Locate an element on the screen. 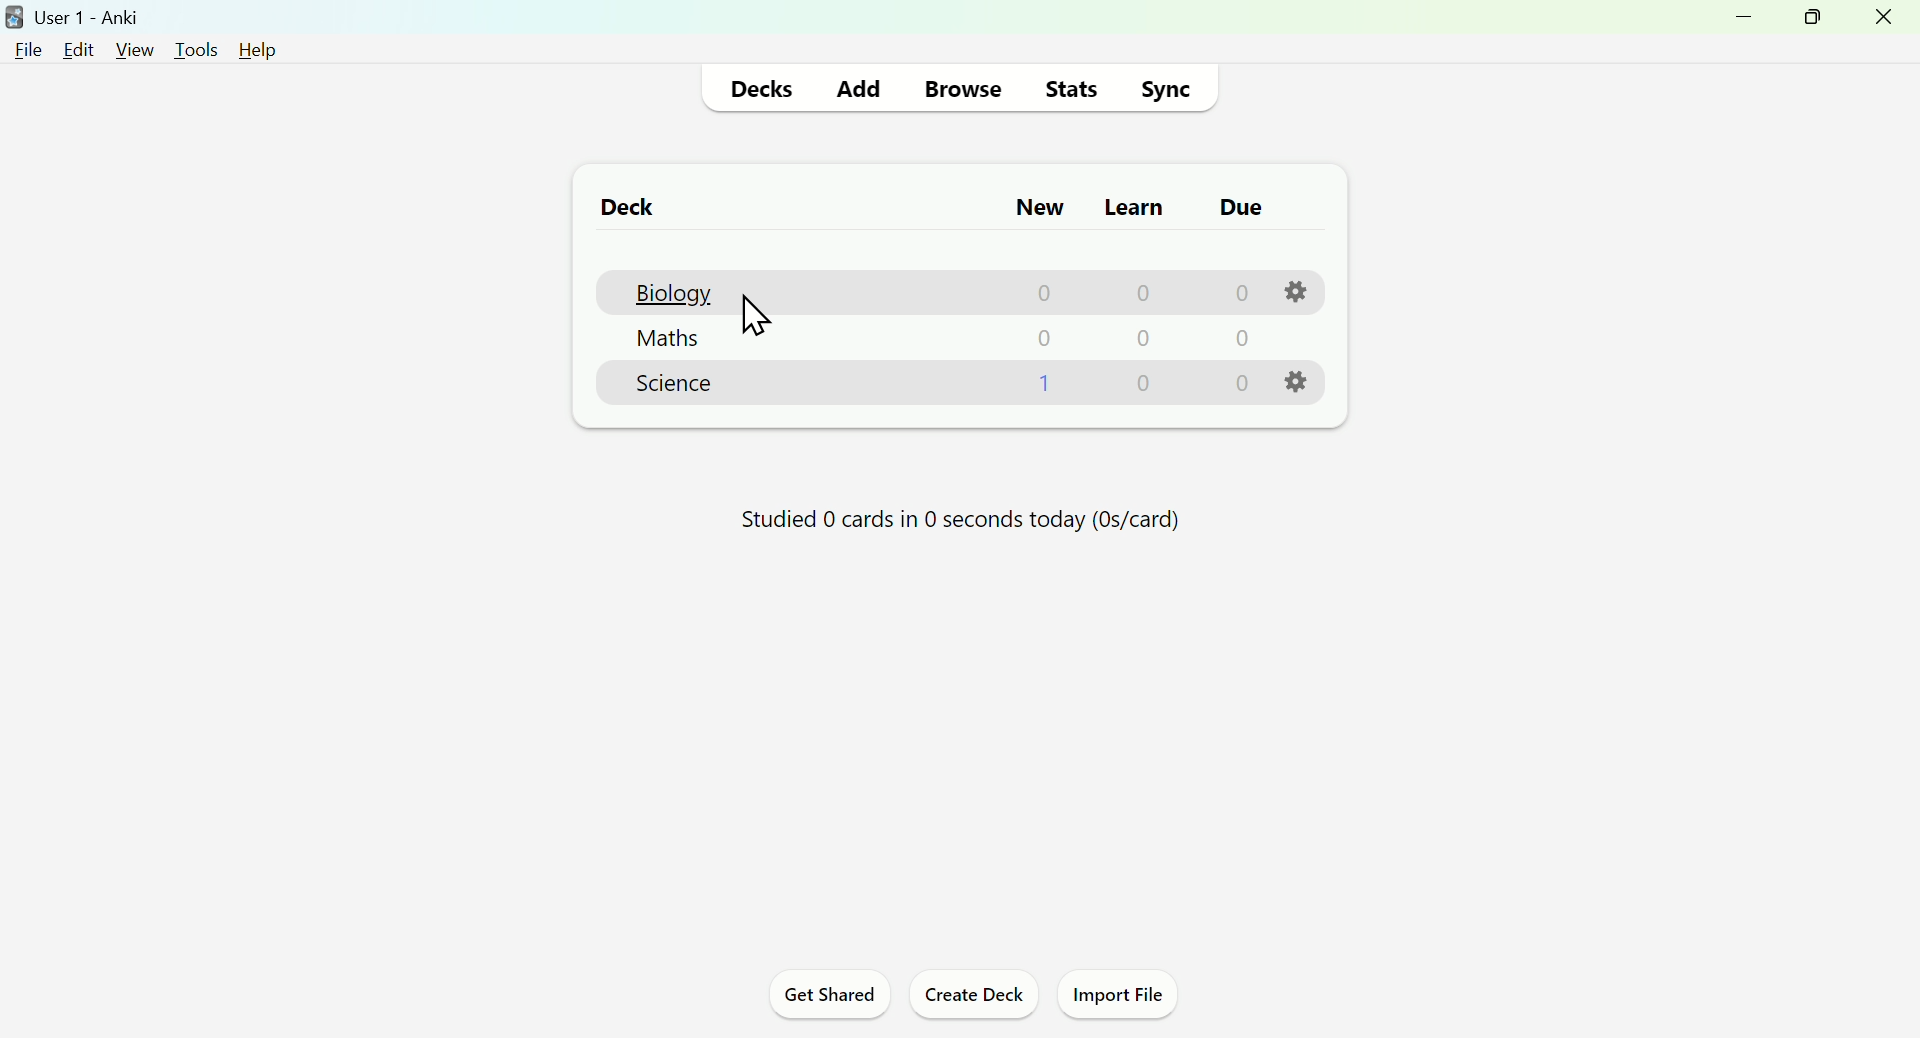 The height and width of the screenshot is (1038, 1920). minimize is located at coordinates (1747, 21).